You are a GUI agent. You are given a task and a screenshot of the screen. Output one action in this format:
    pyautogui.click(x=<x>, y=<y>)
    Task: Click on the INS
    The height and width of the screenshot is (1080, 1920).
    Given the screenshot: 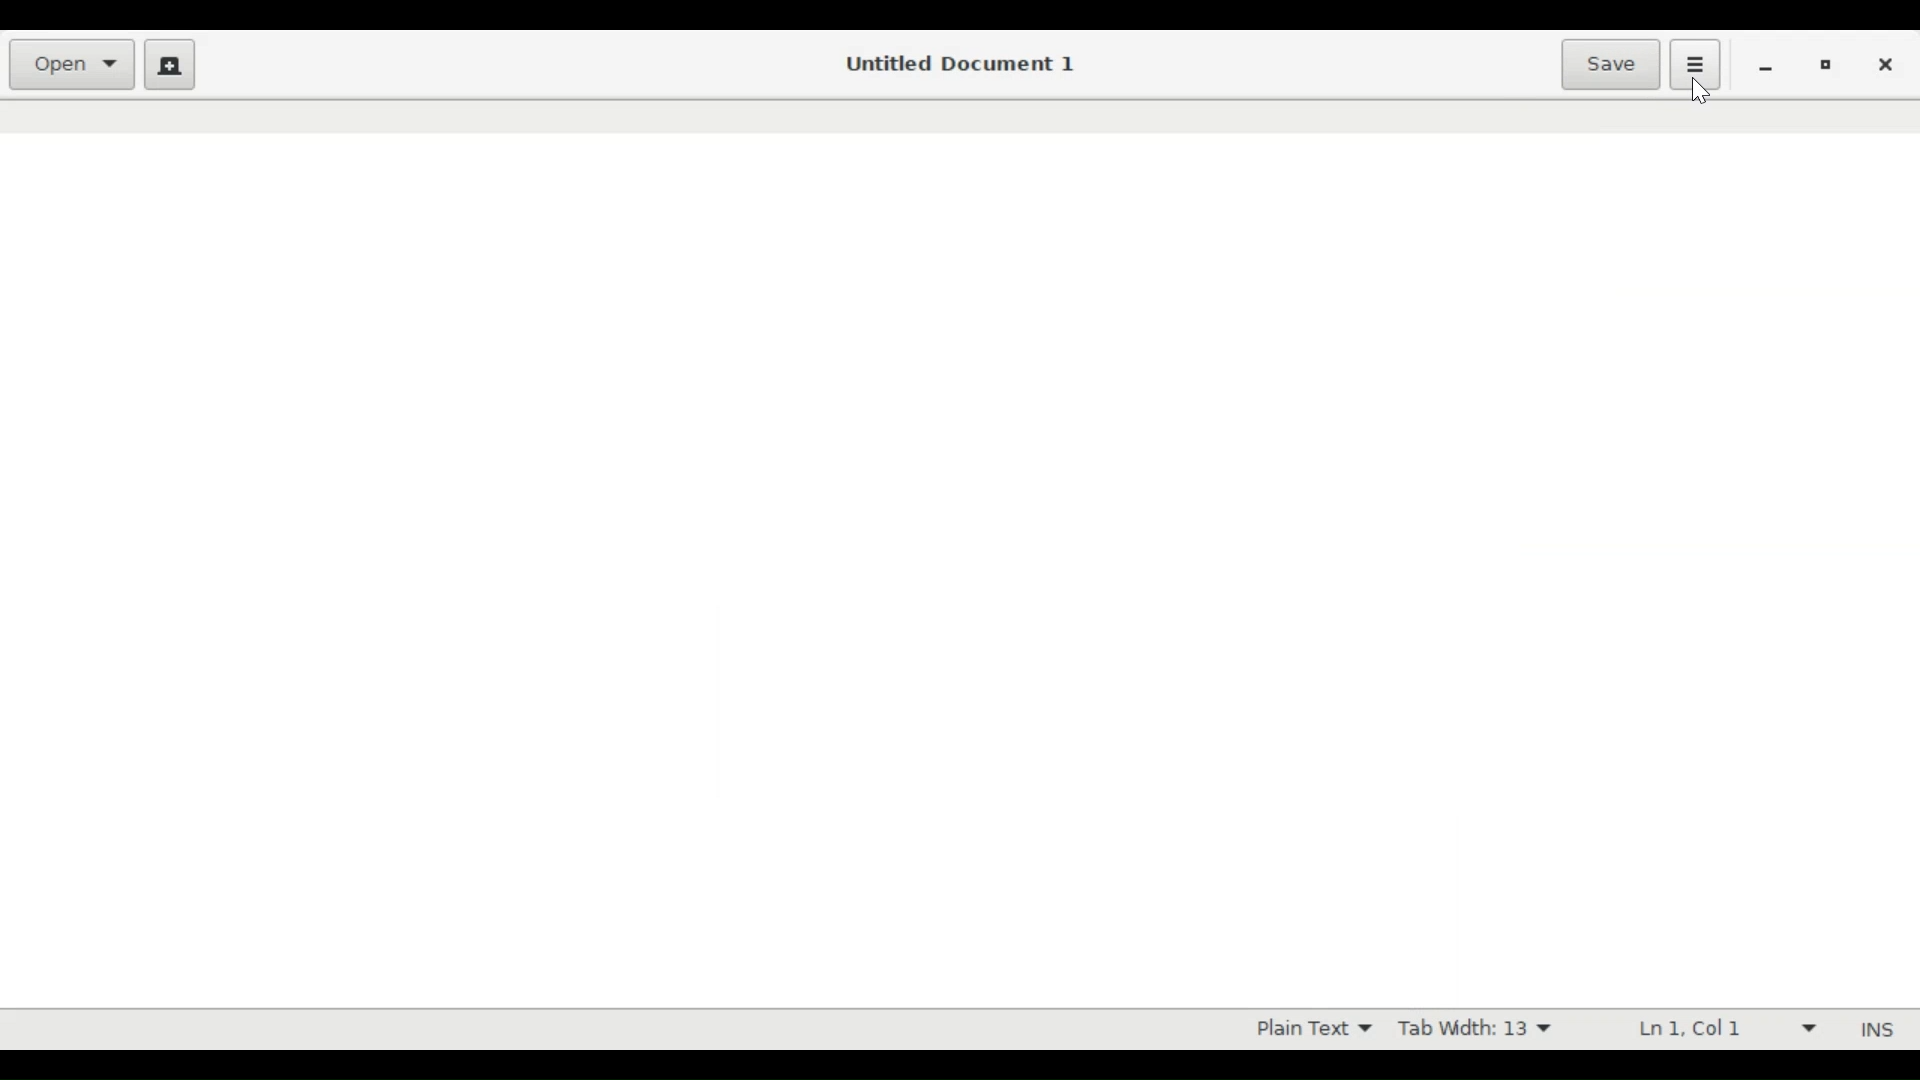 What is the action you would take?
    pyautogui.click(x=1876, y=1030)
    